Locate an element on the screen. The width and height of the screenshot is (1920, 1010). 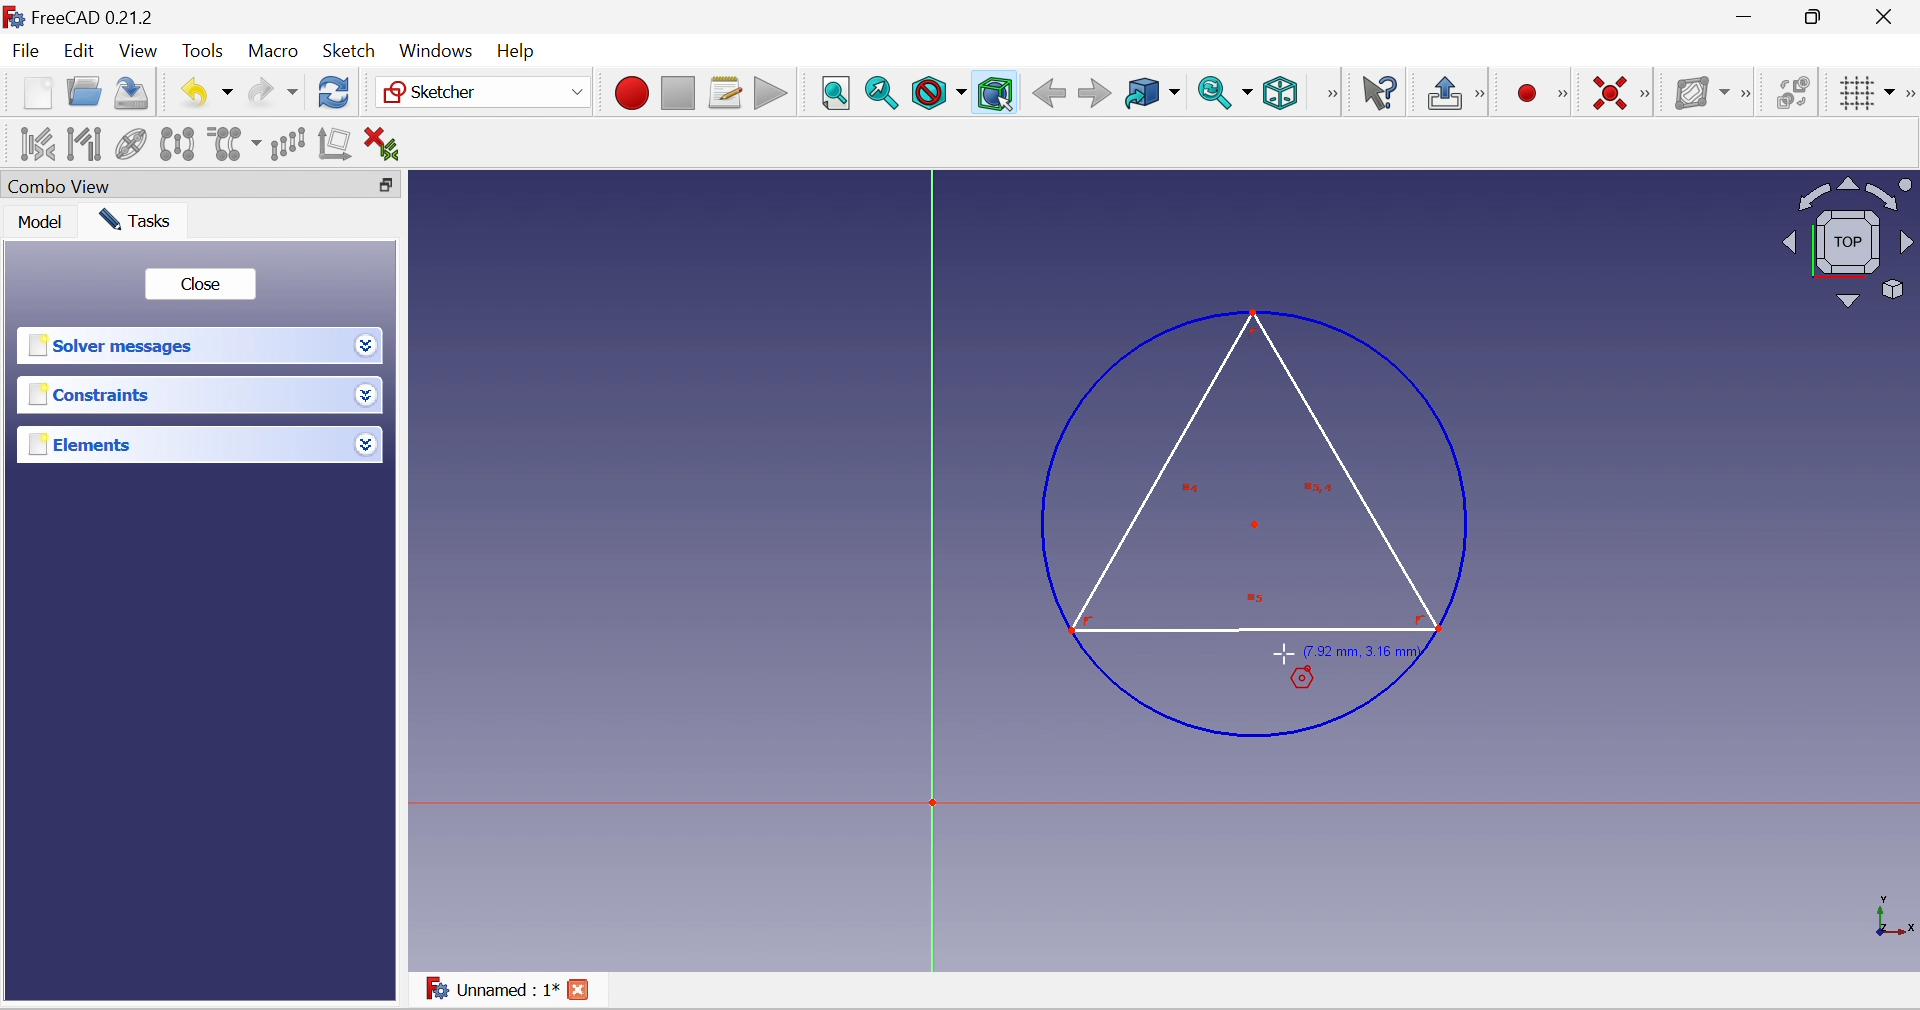
[Sketcher edit tools] is located at coordinates (1908, 95).